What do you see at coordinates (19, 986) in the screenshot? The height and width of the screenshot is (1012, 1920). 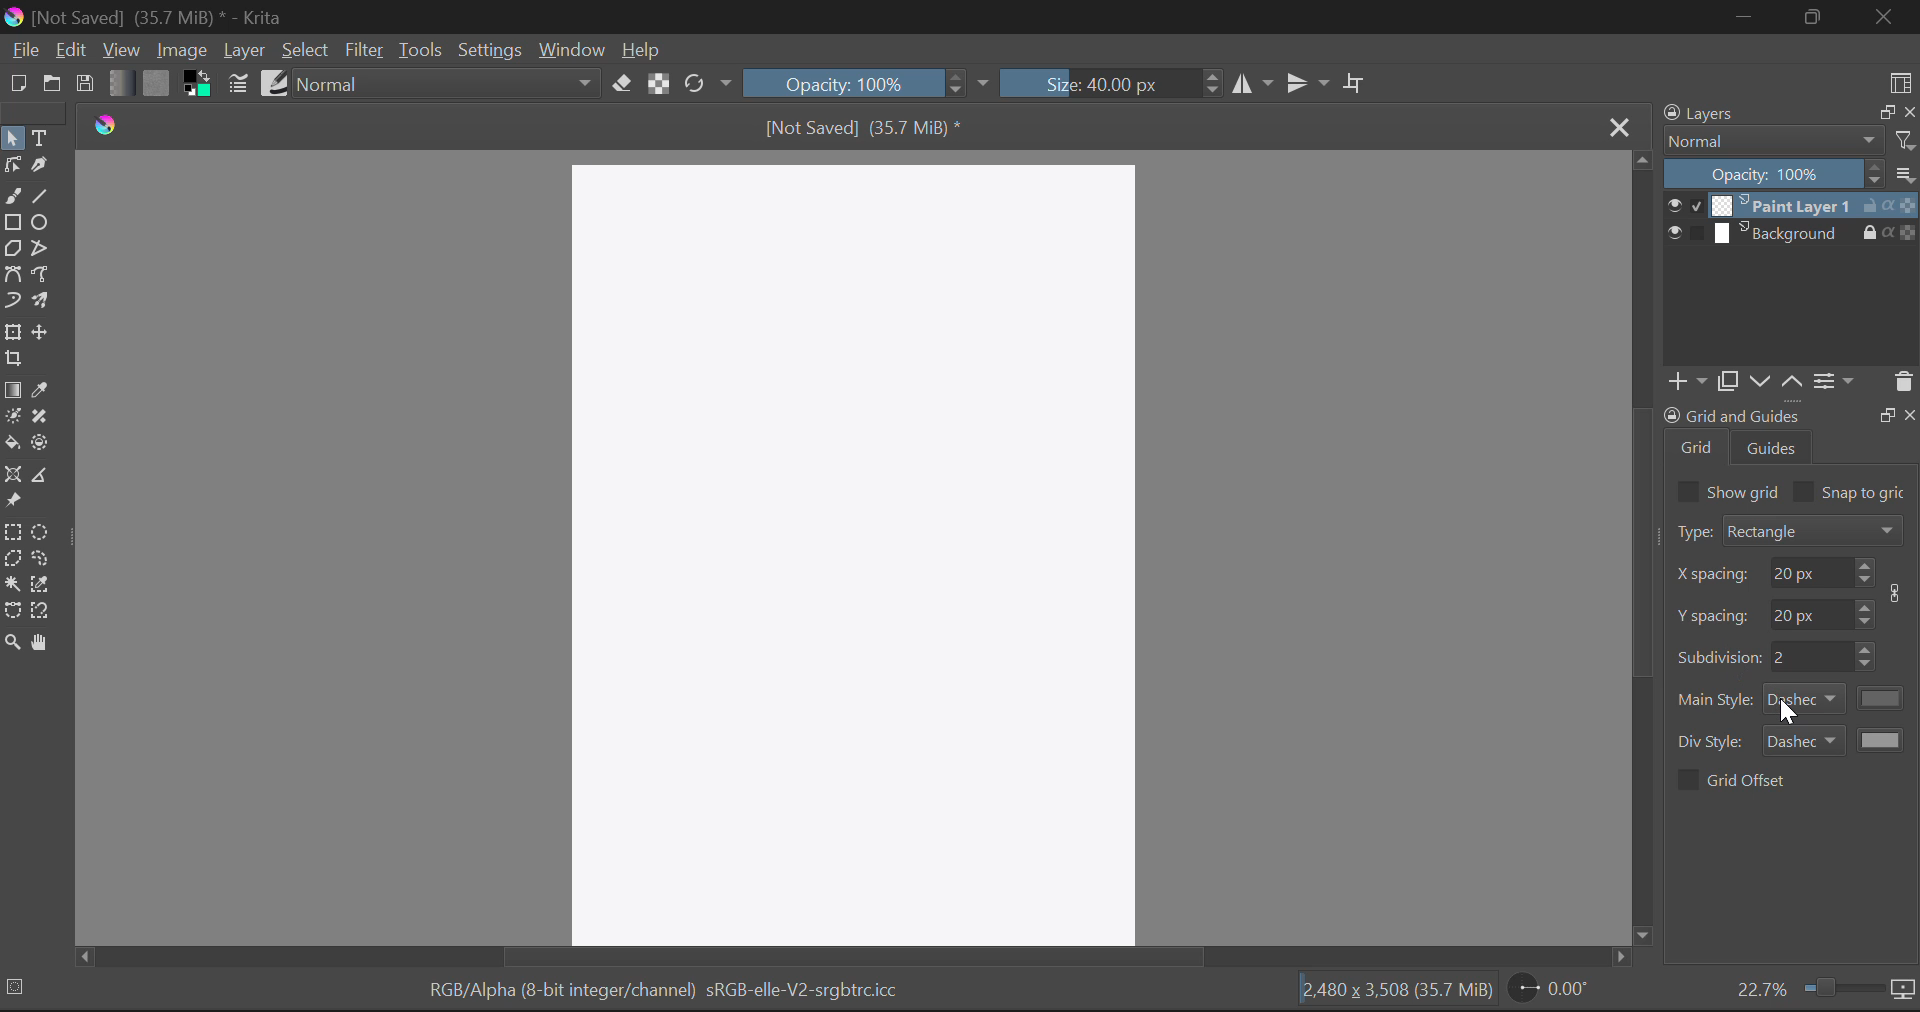 I see `selection` at bounding box center [19, 986].